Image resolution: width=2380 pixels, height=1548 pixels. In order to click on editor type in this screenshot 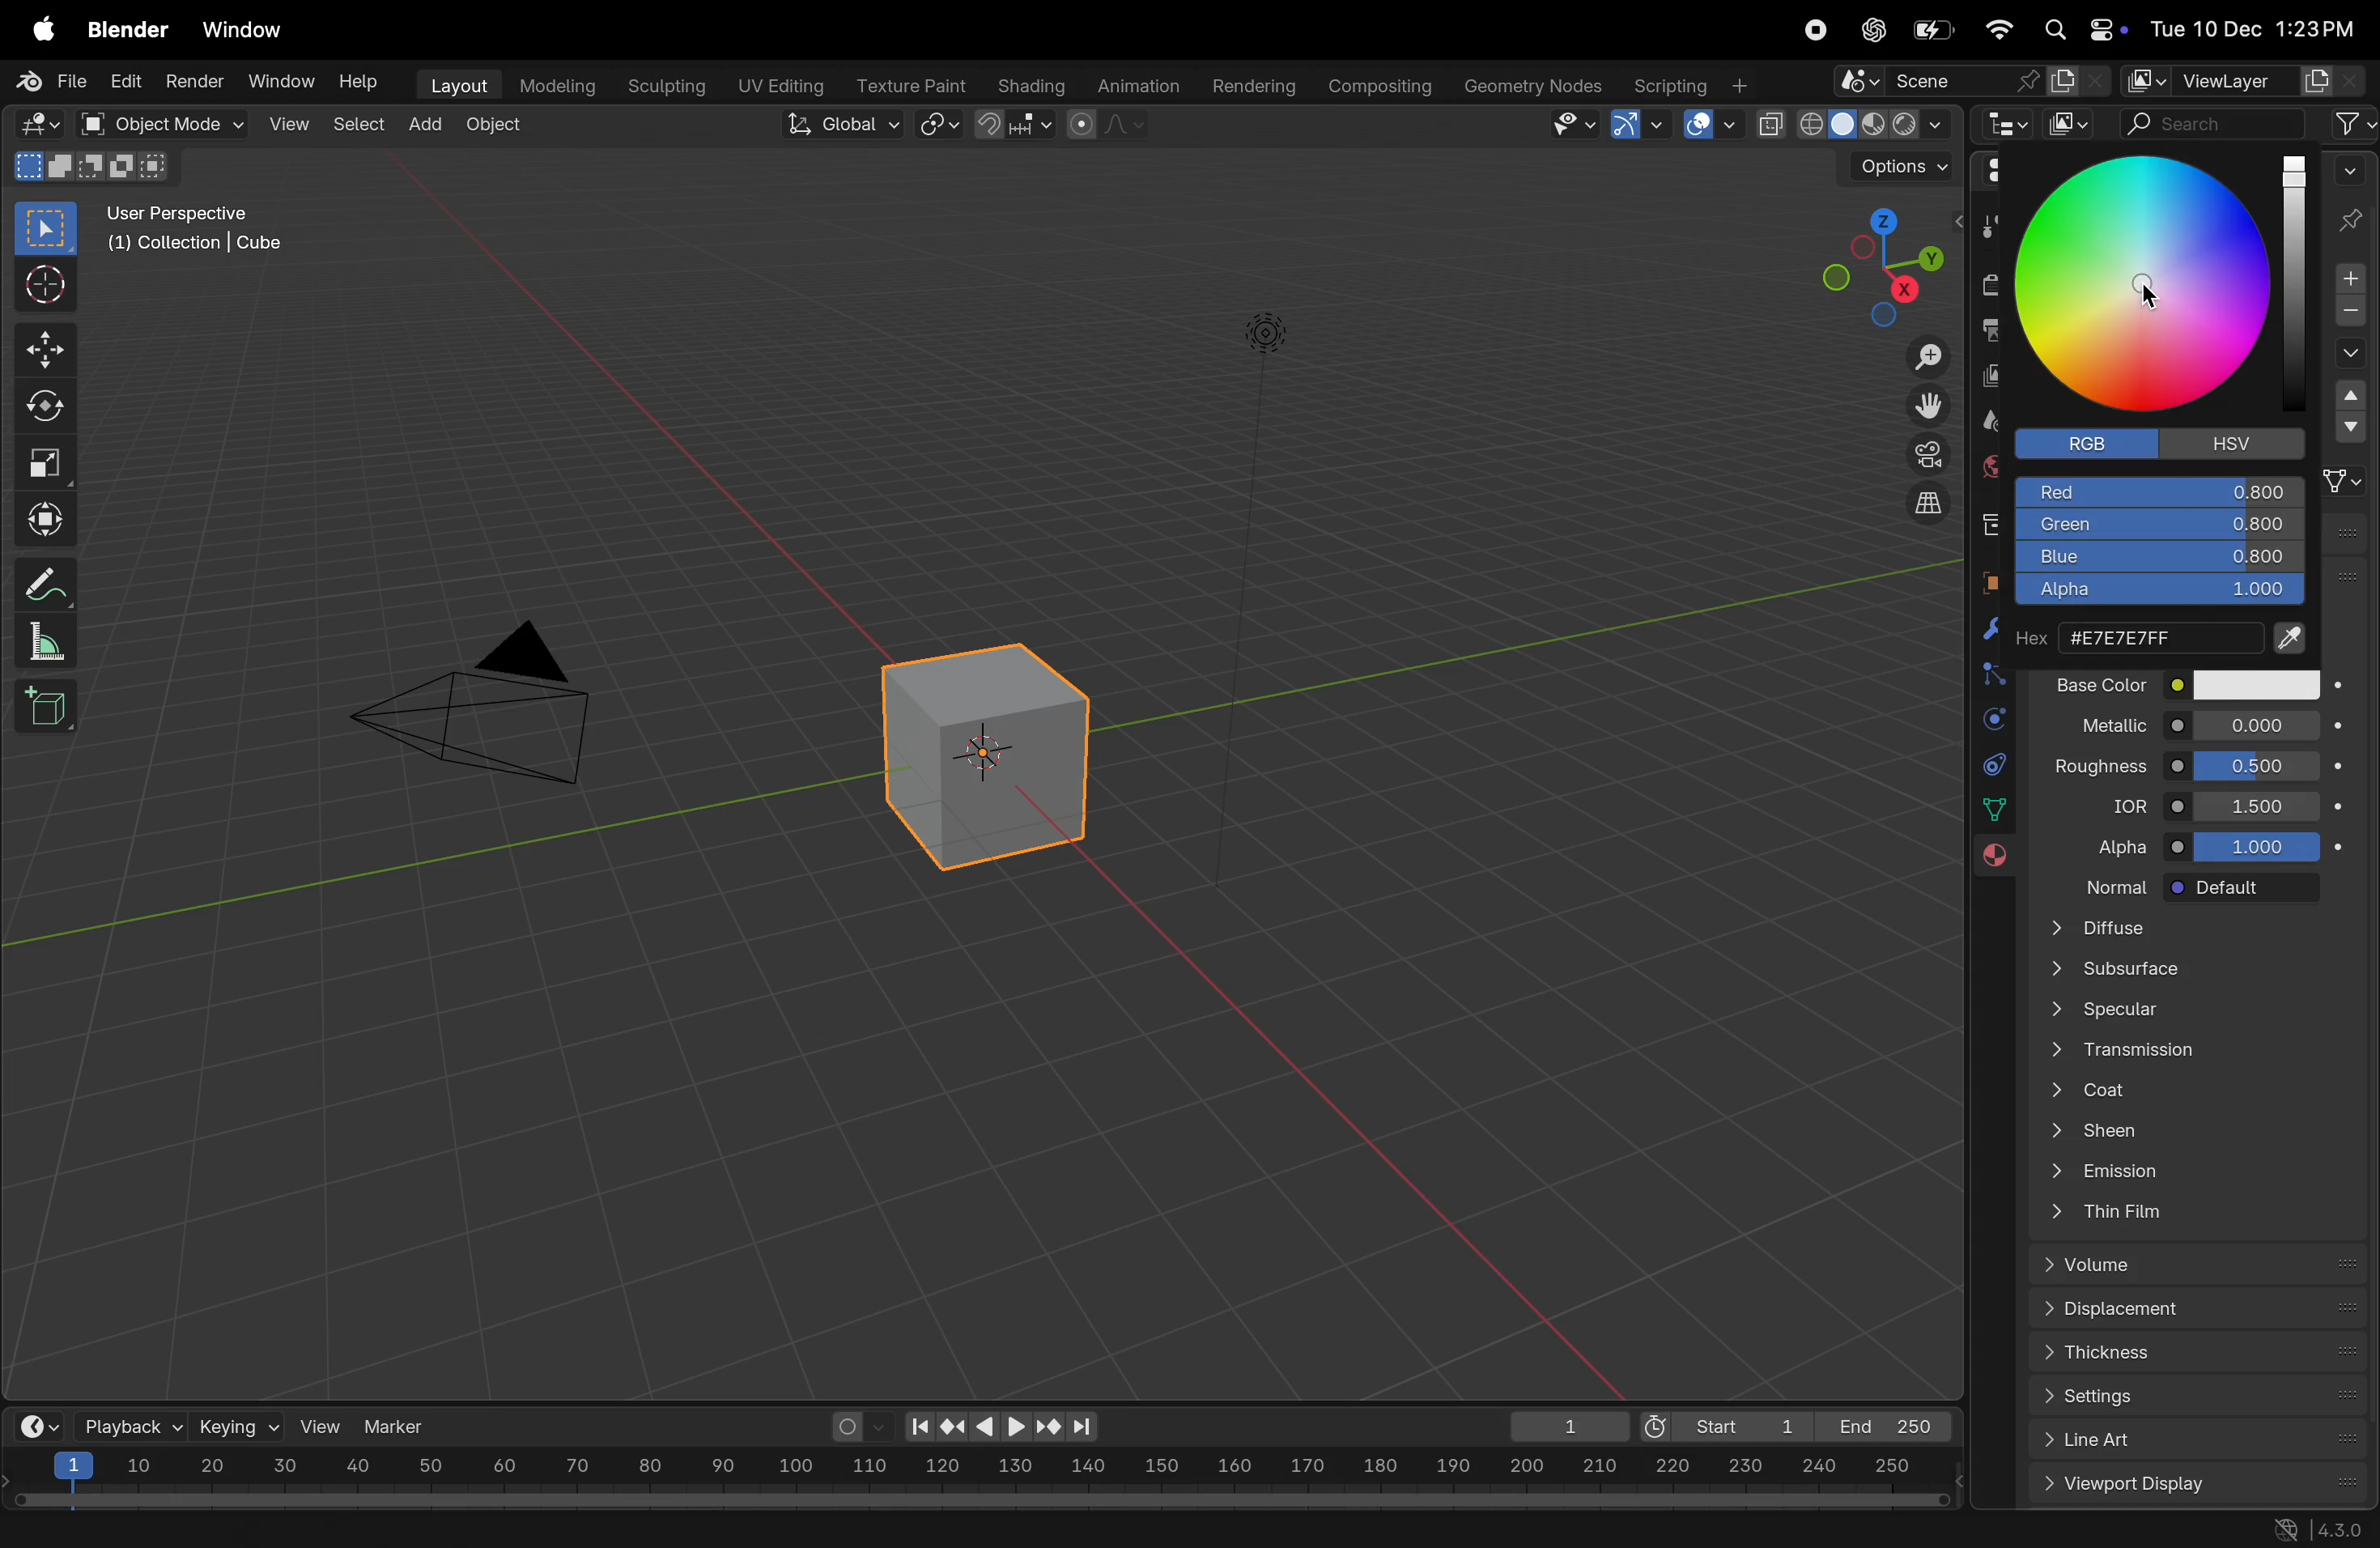, I will do `click(2010, 127)`.